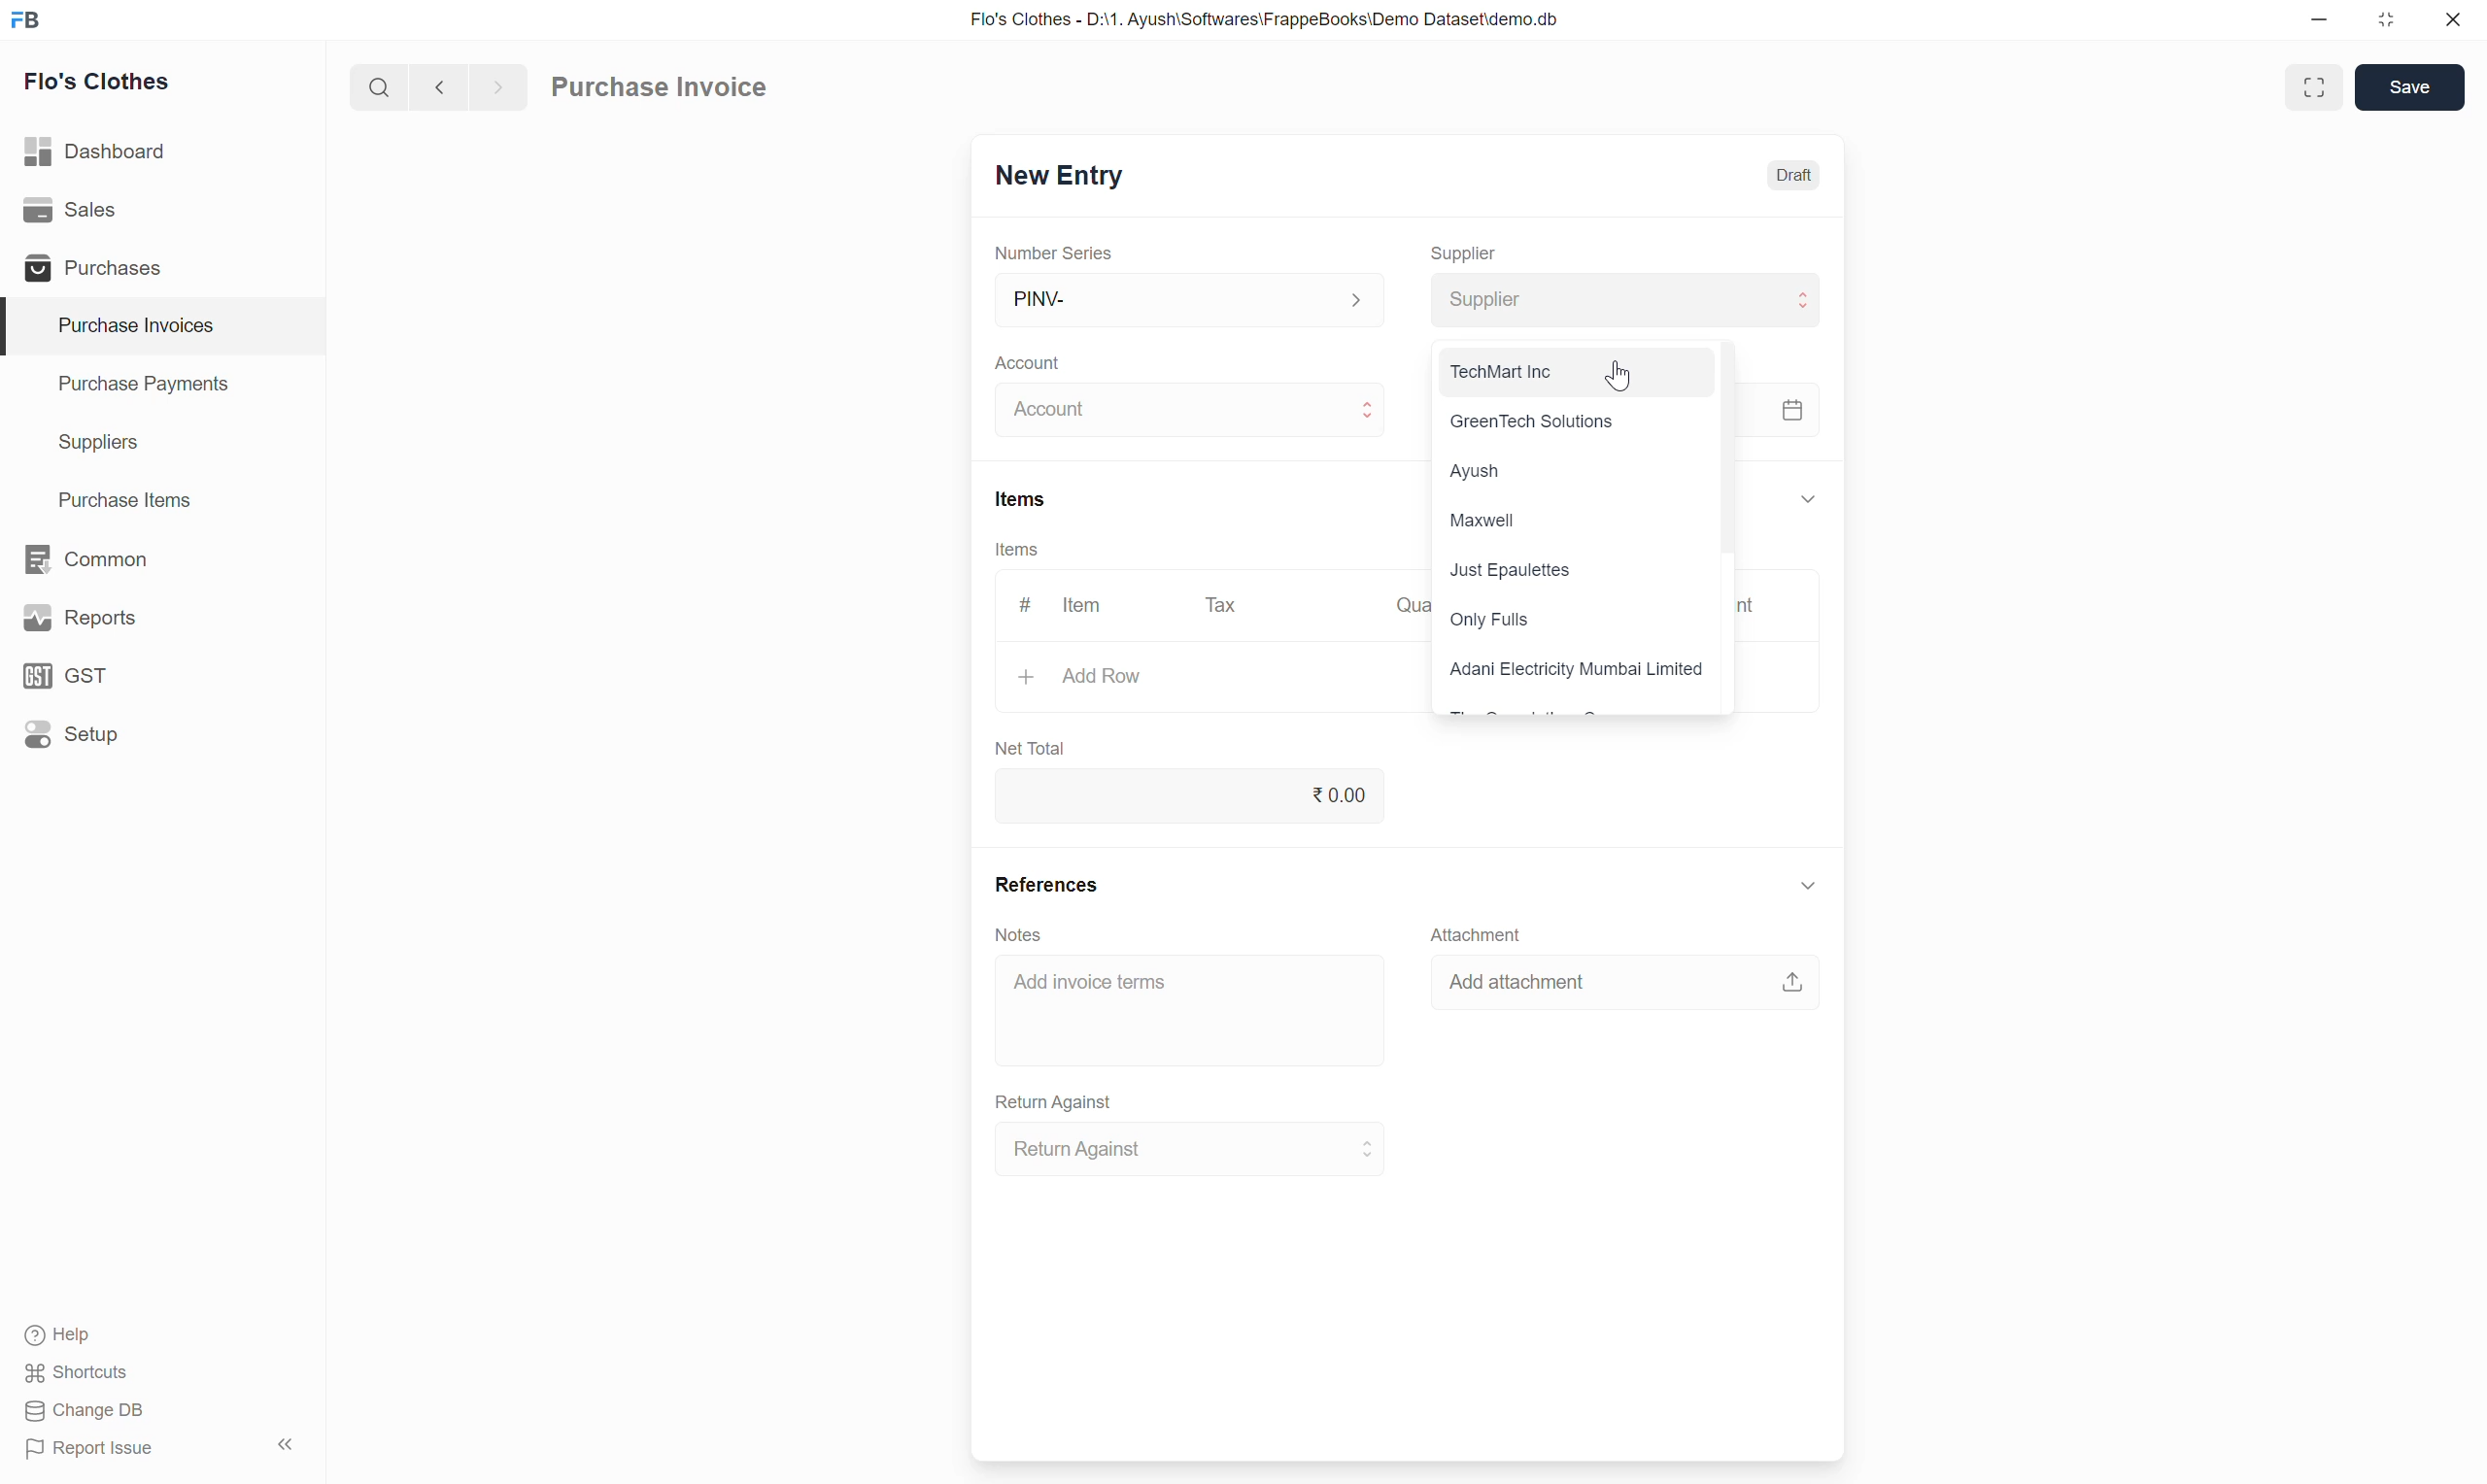  What do you see at coordinates (1054, 253) in the screenshot?
I see `Number Series` at bounding box center [1054, 253].